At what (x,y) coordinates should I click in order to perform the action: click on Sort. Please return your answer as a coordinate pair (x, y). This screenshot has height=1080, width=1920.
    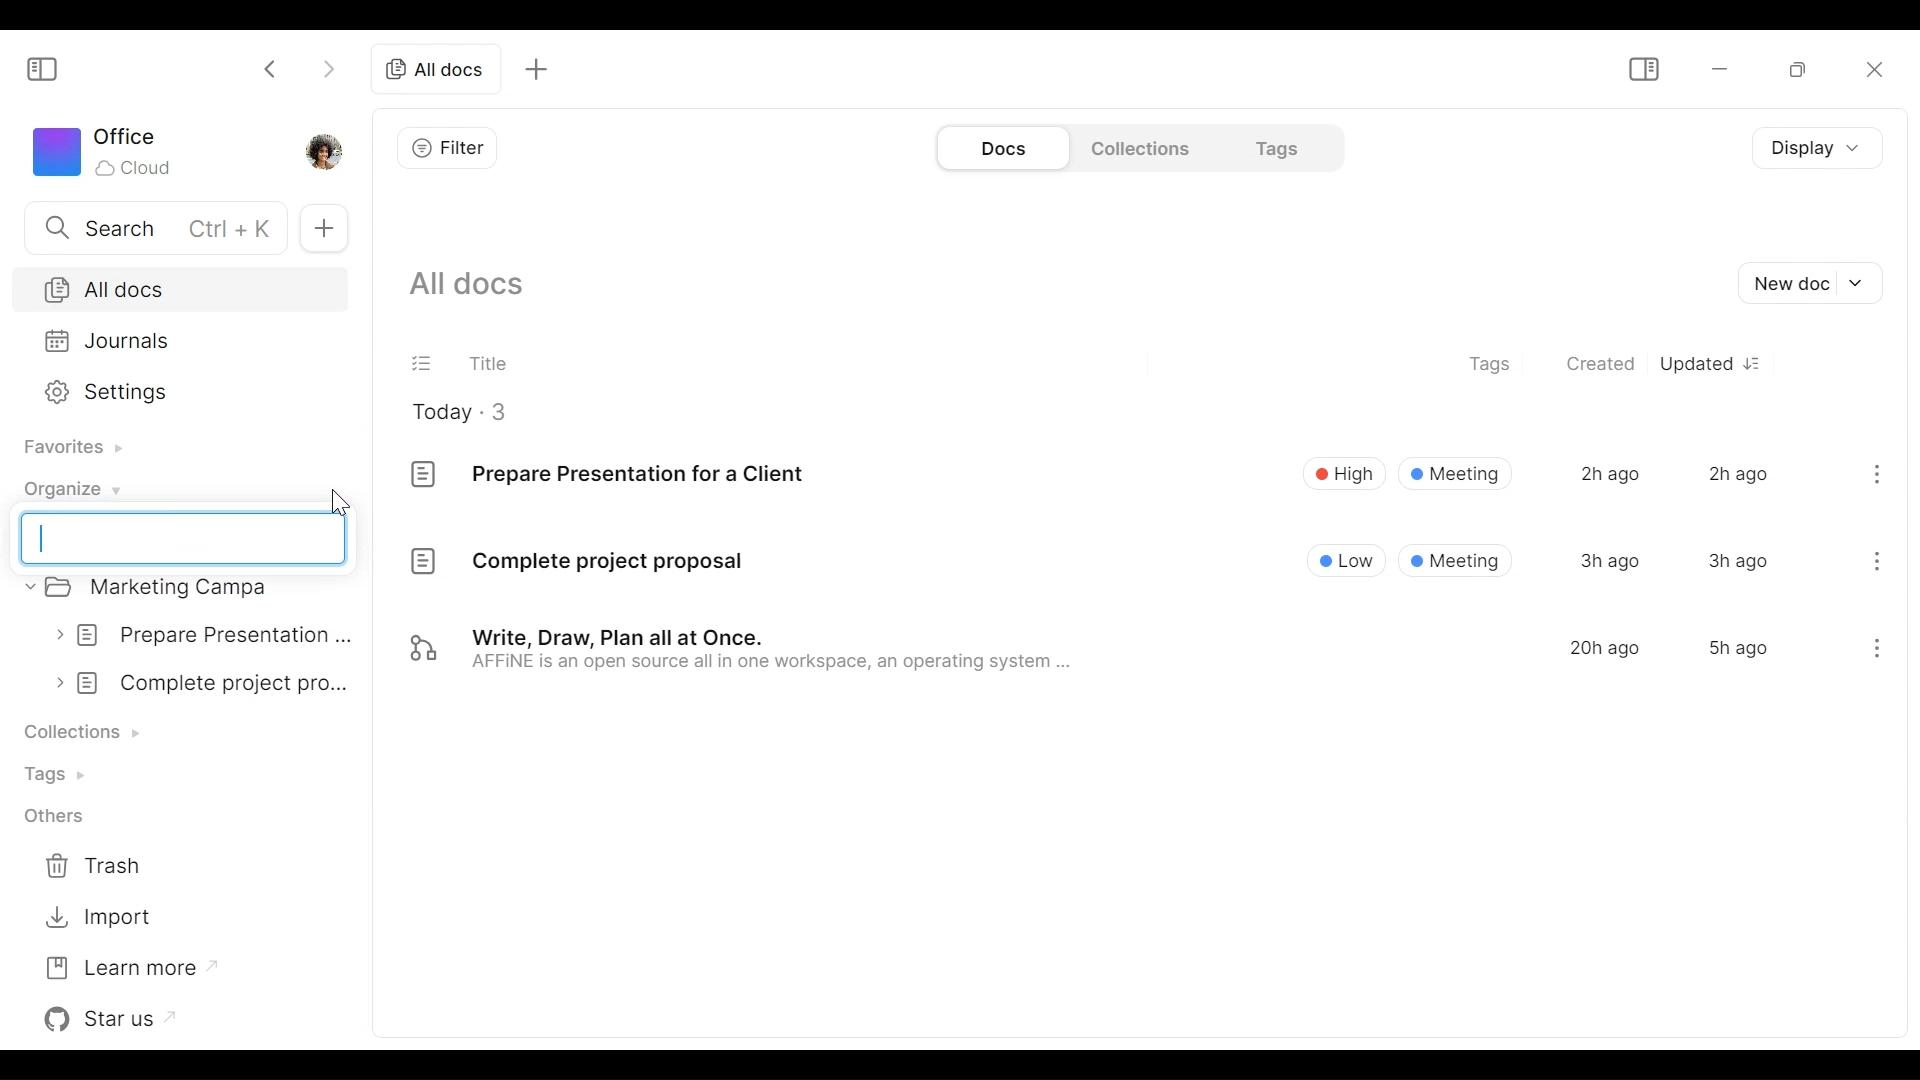
    Looking at the image, I should click on (1759, 363).